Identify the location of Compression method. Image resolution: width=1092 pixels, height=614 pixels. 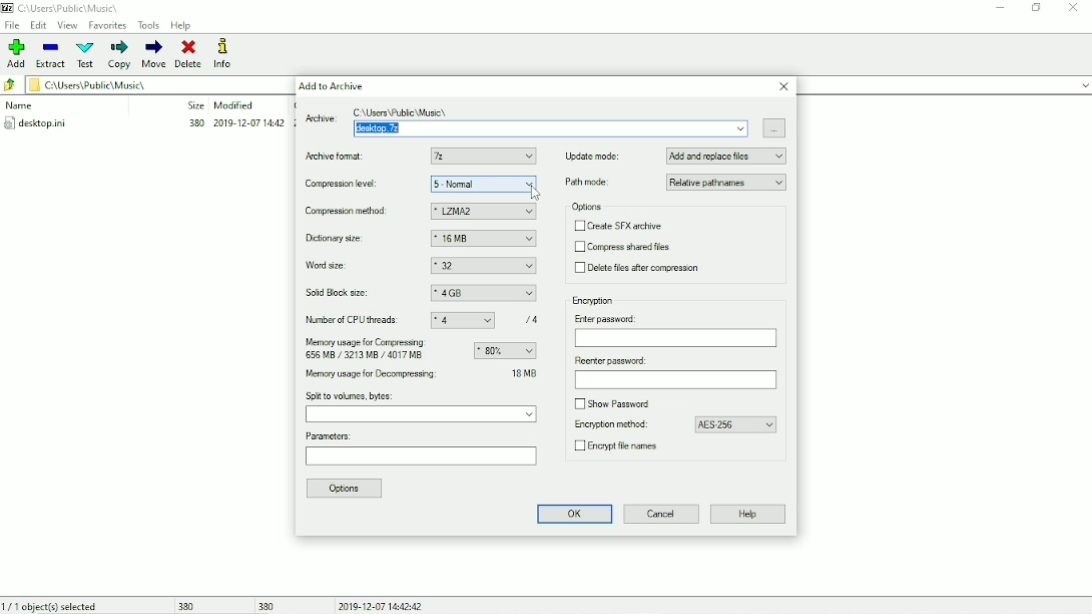
(348, 211).